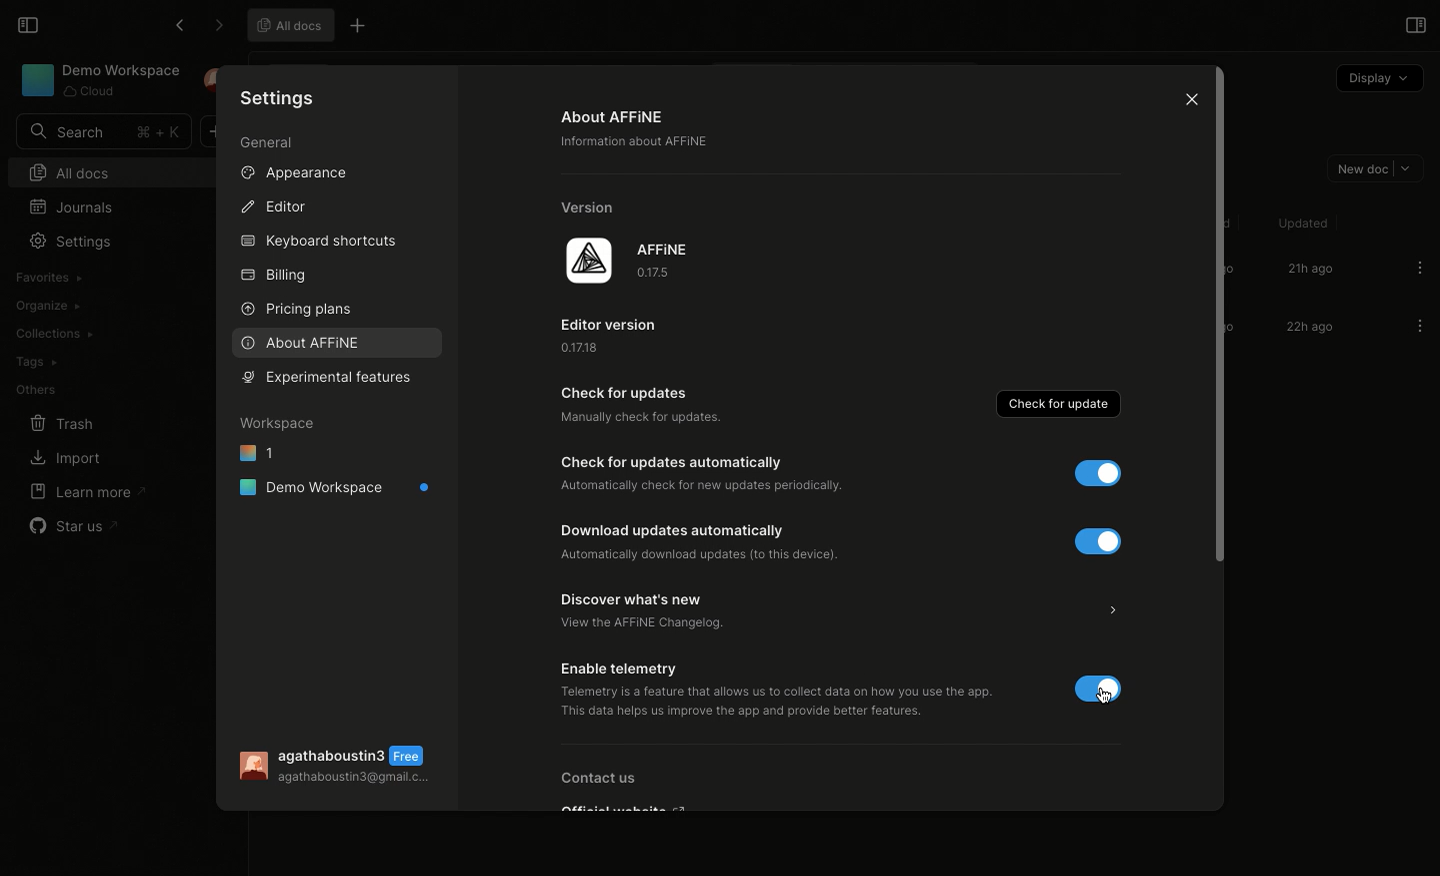 Image resolution: width=1440 pixels, height=876 pixels. I want to click on Selecting features, so click(336, 377).